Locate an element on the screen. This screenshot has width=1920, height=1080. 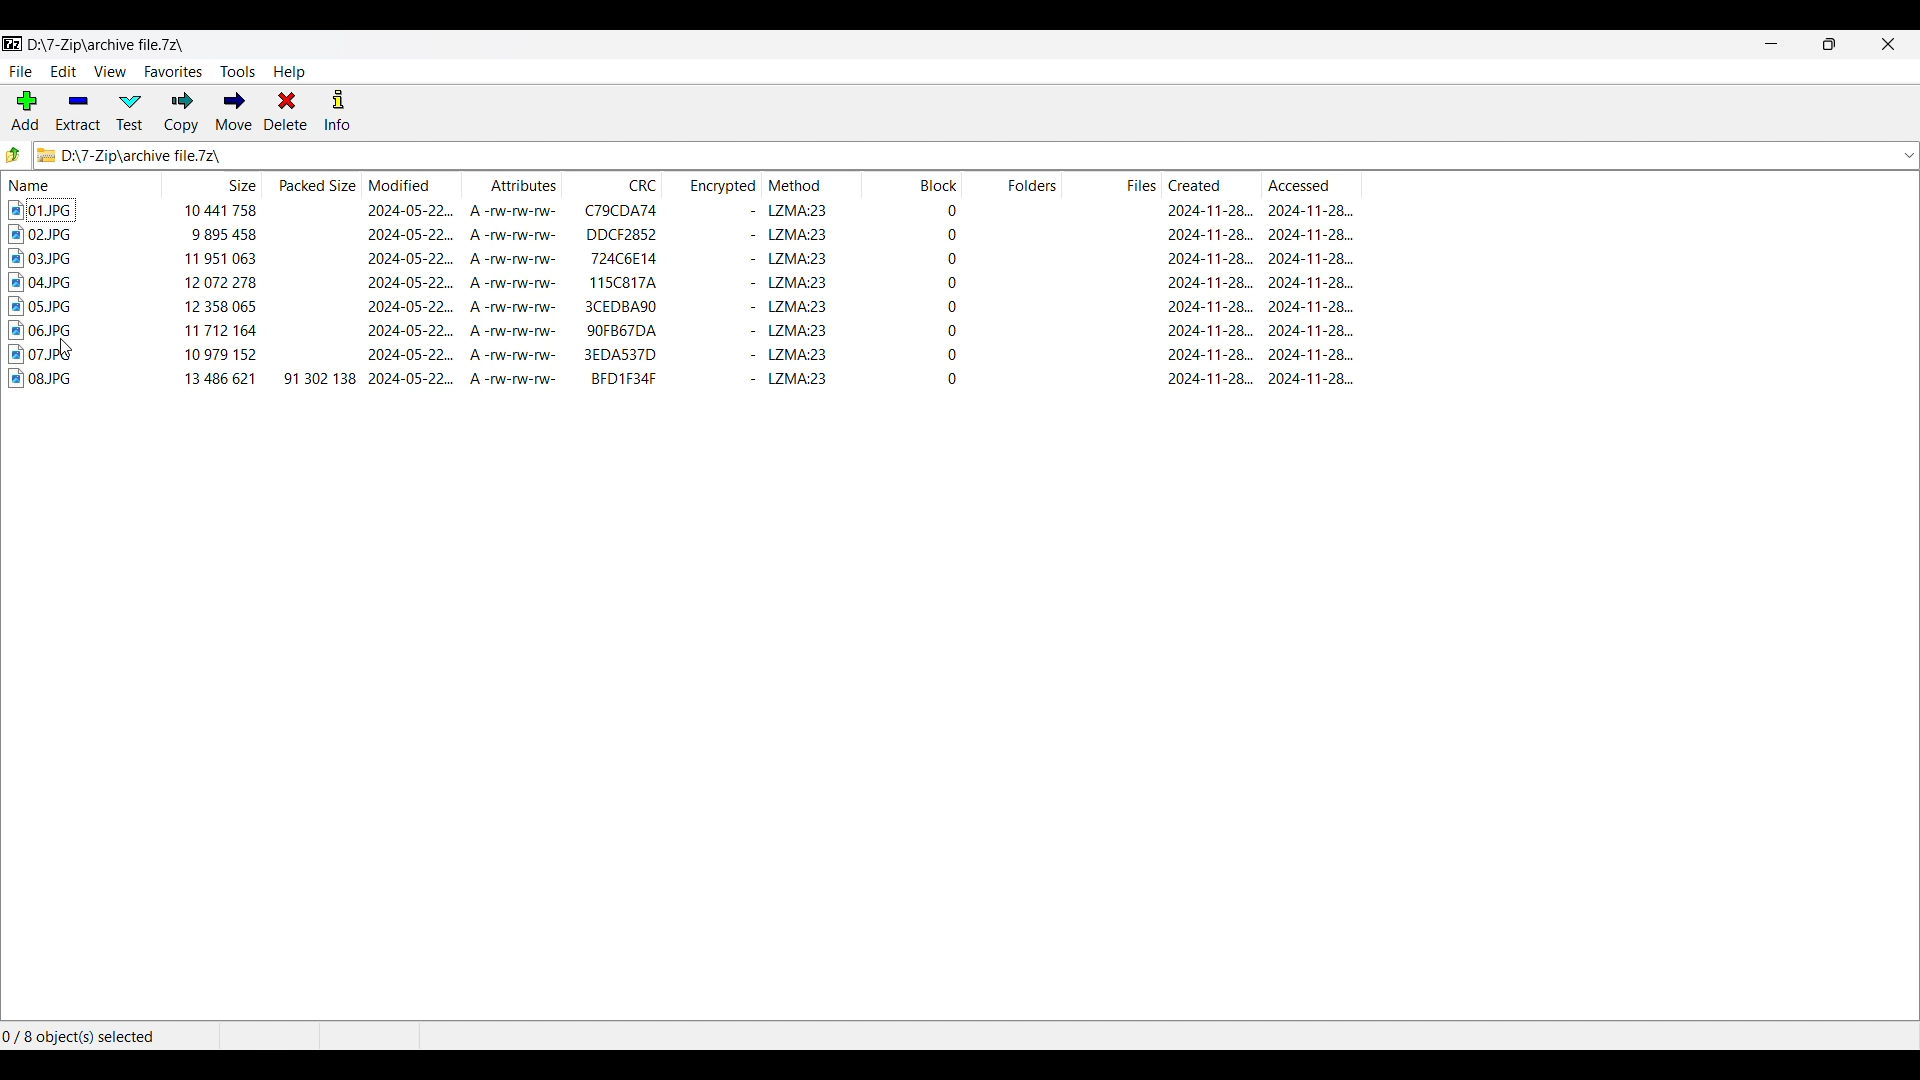
cursor is located at coordinates (66, 347).